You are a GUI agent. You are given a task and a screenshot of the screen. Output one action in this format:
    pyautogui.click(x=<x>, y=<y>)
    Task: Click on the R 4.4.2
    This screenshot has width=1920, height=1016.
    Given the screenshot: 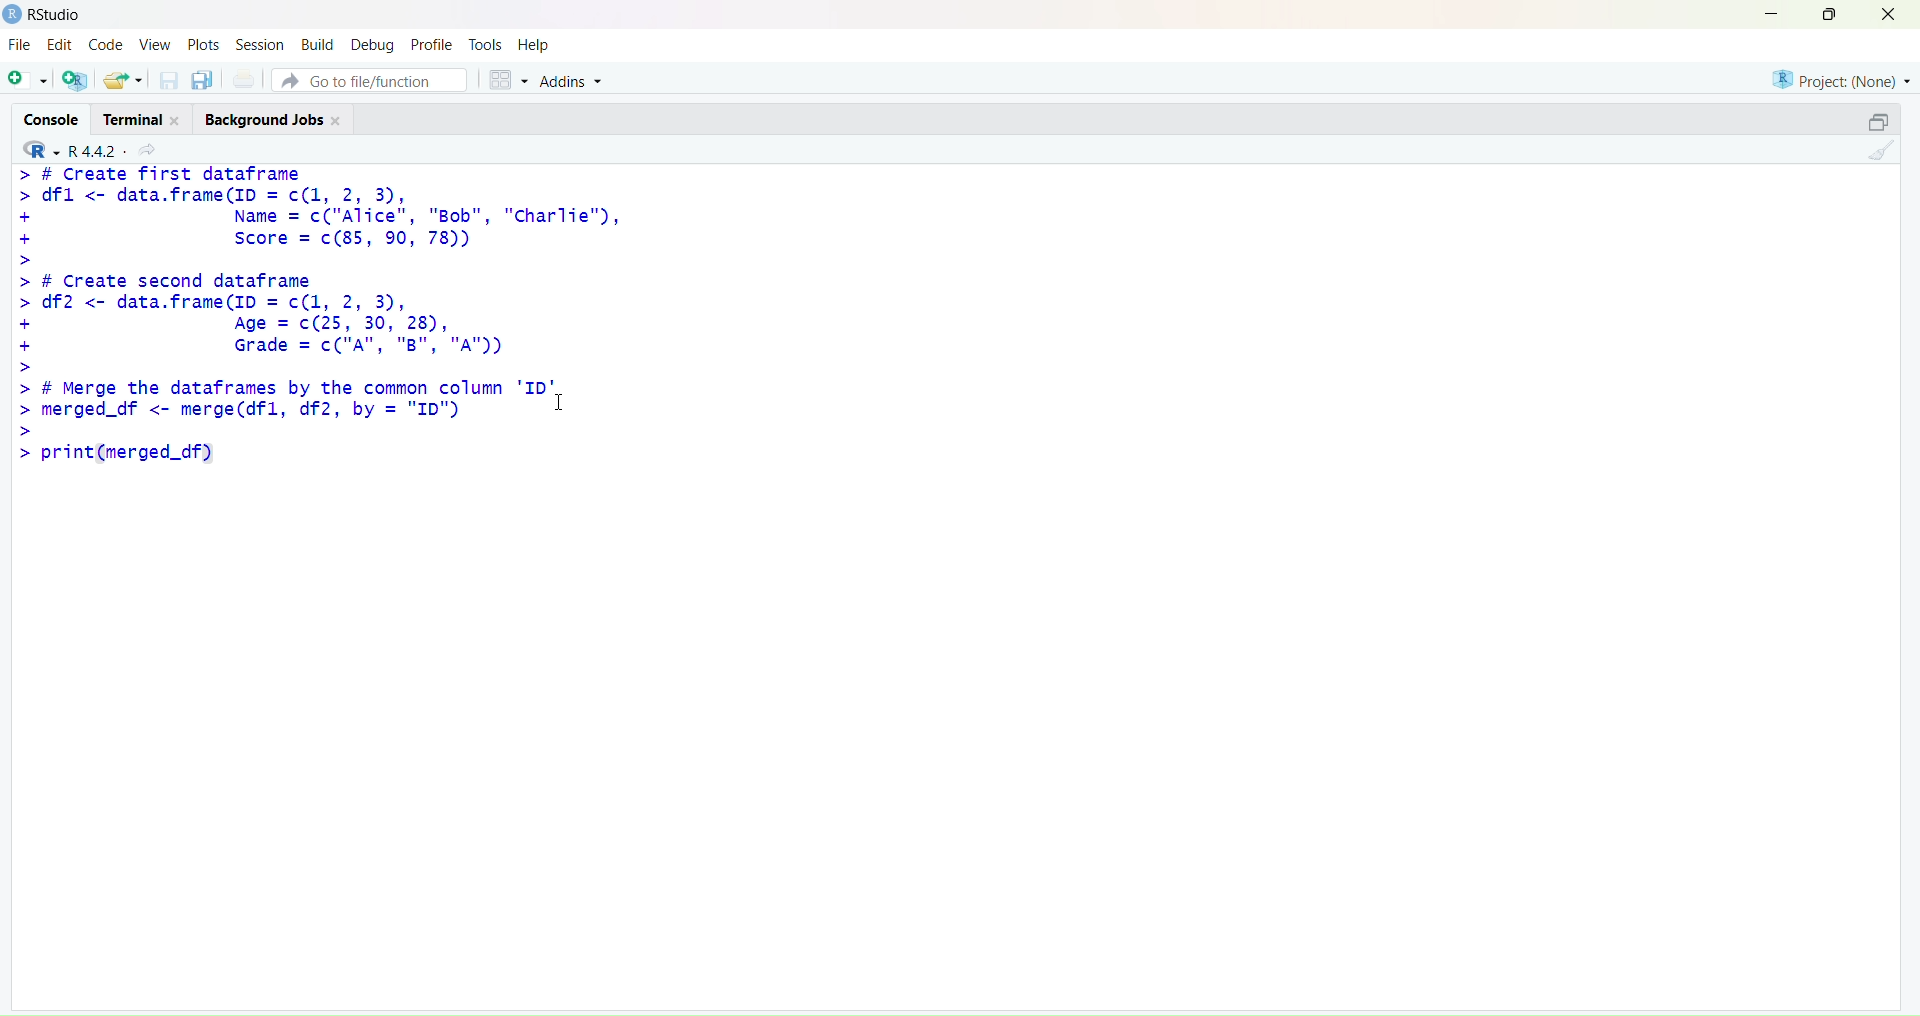 What is the action you would take?
    pyautogui.click(x=68, y=149)
    